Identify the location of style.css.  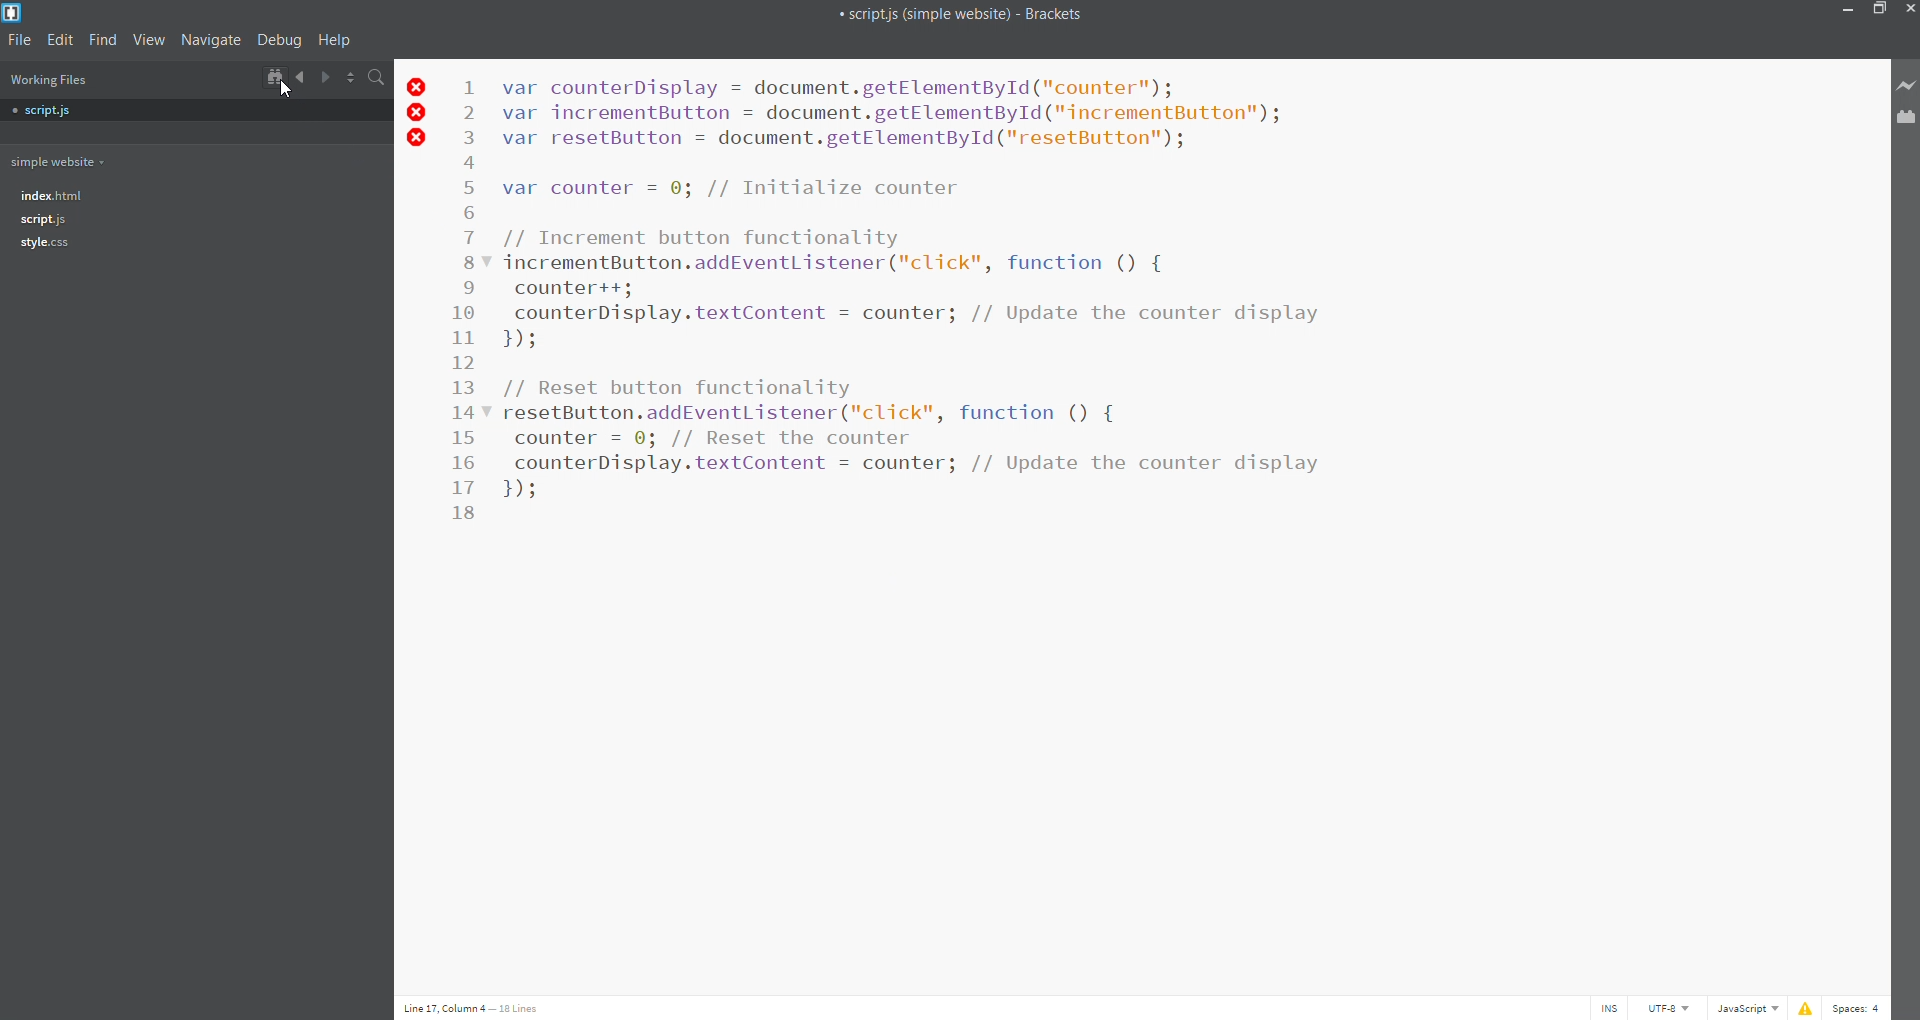
(45, 243).